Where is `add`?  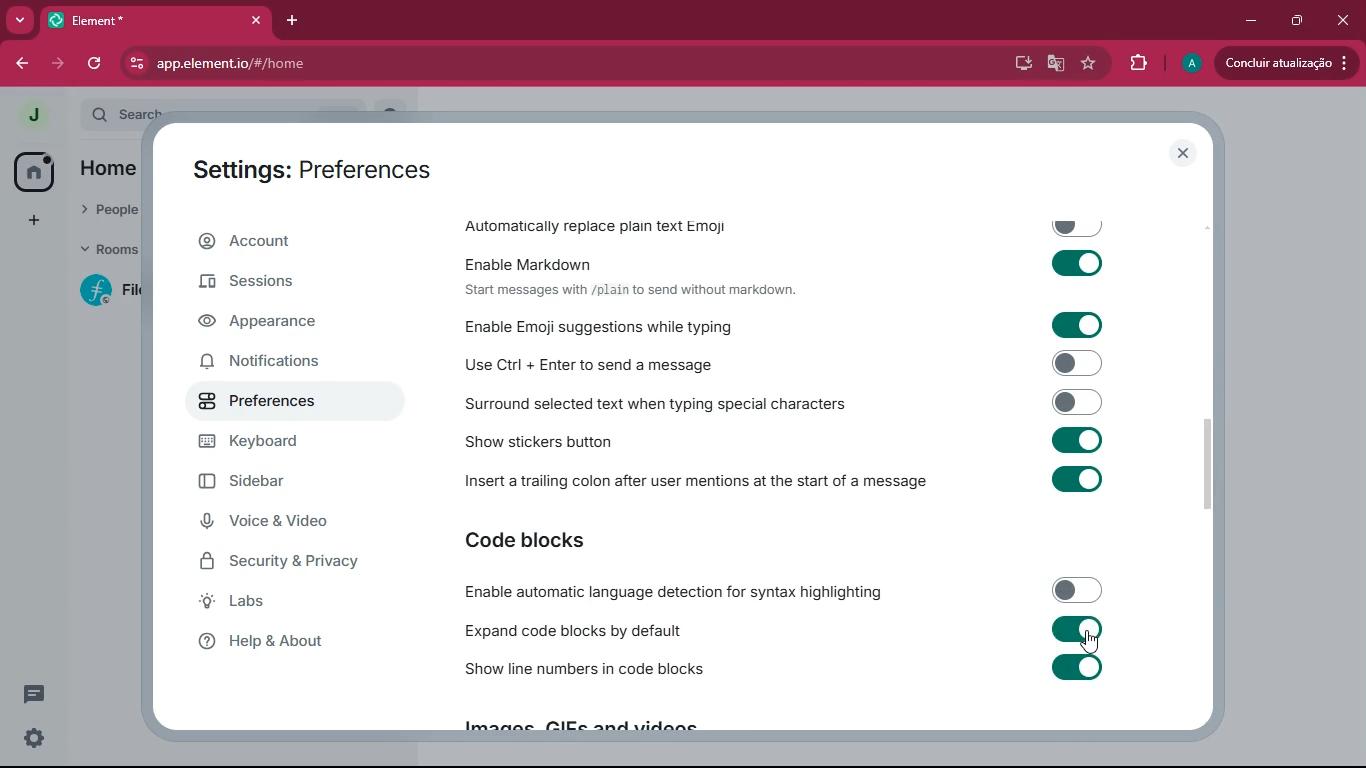 add is located at coordinates (33, 220).